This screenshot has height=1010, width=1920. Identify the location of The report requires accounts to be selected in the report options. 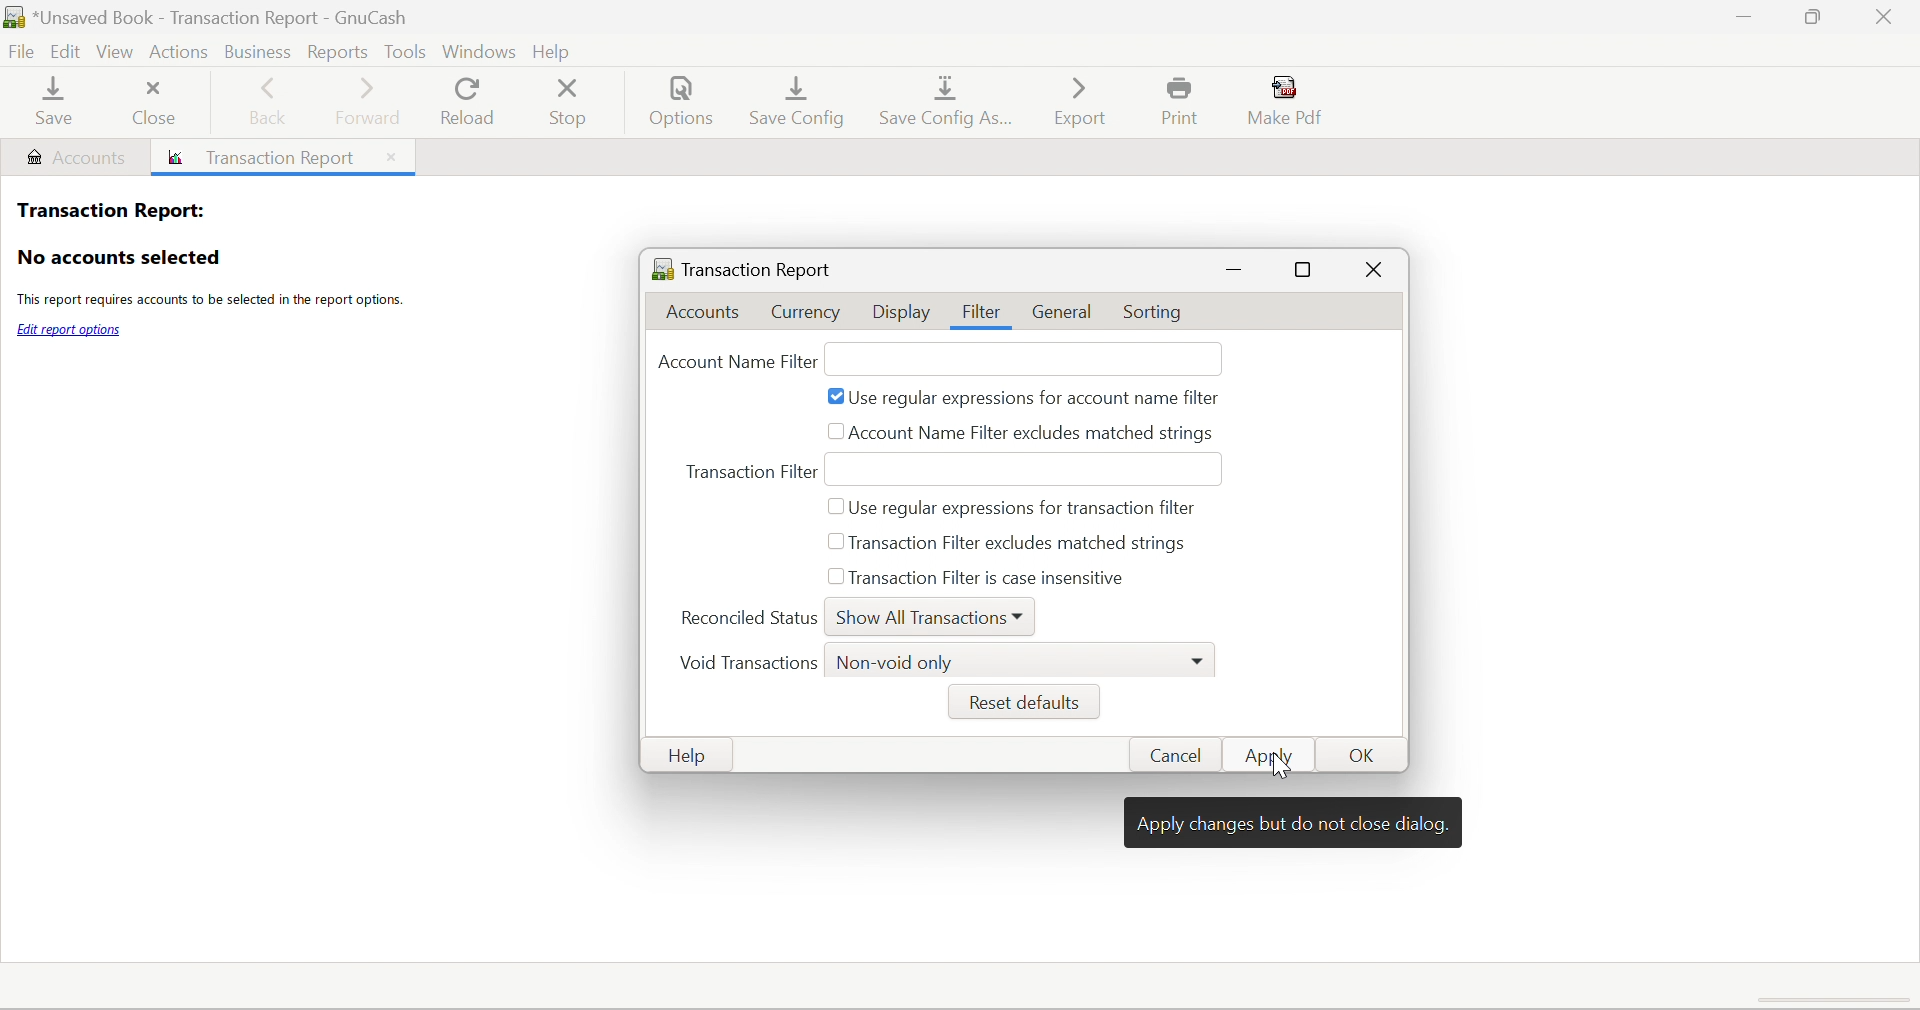
(208, 302).